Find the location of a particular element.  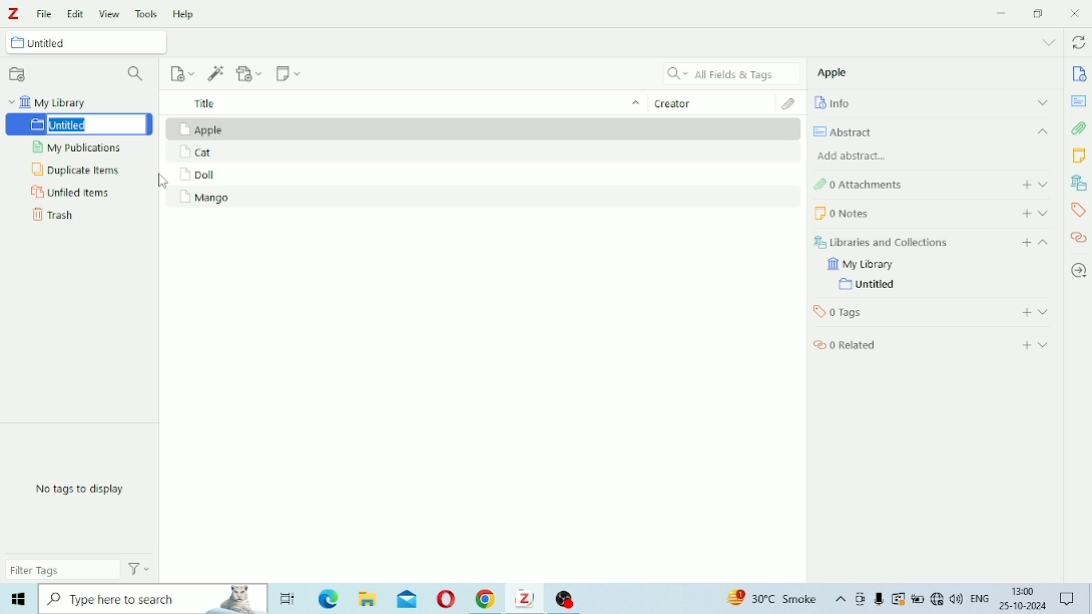

Add is located at coordinates (1026, 185).